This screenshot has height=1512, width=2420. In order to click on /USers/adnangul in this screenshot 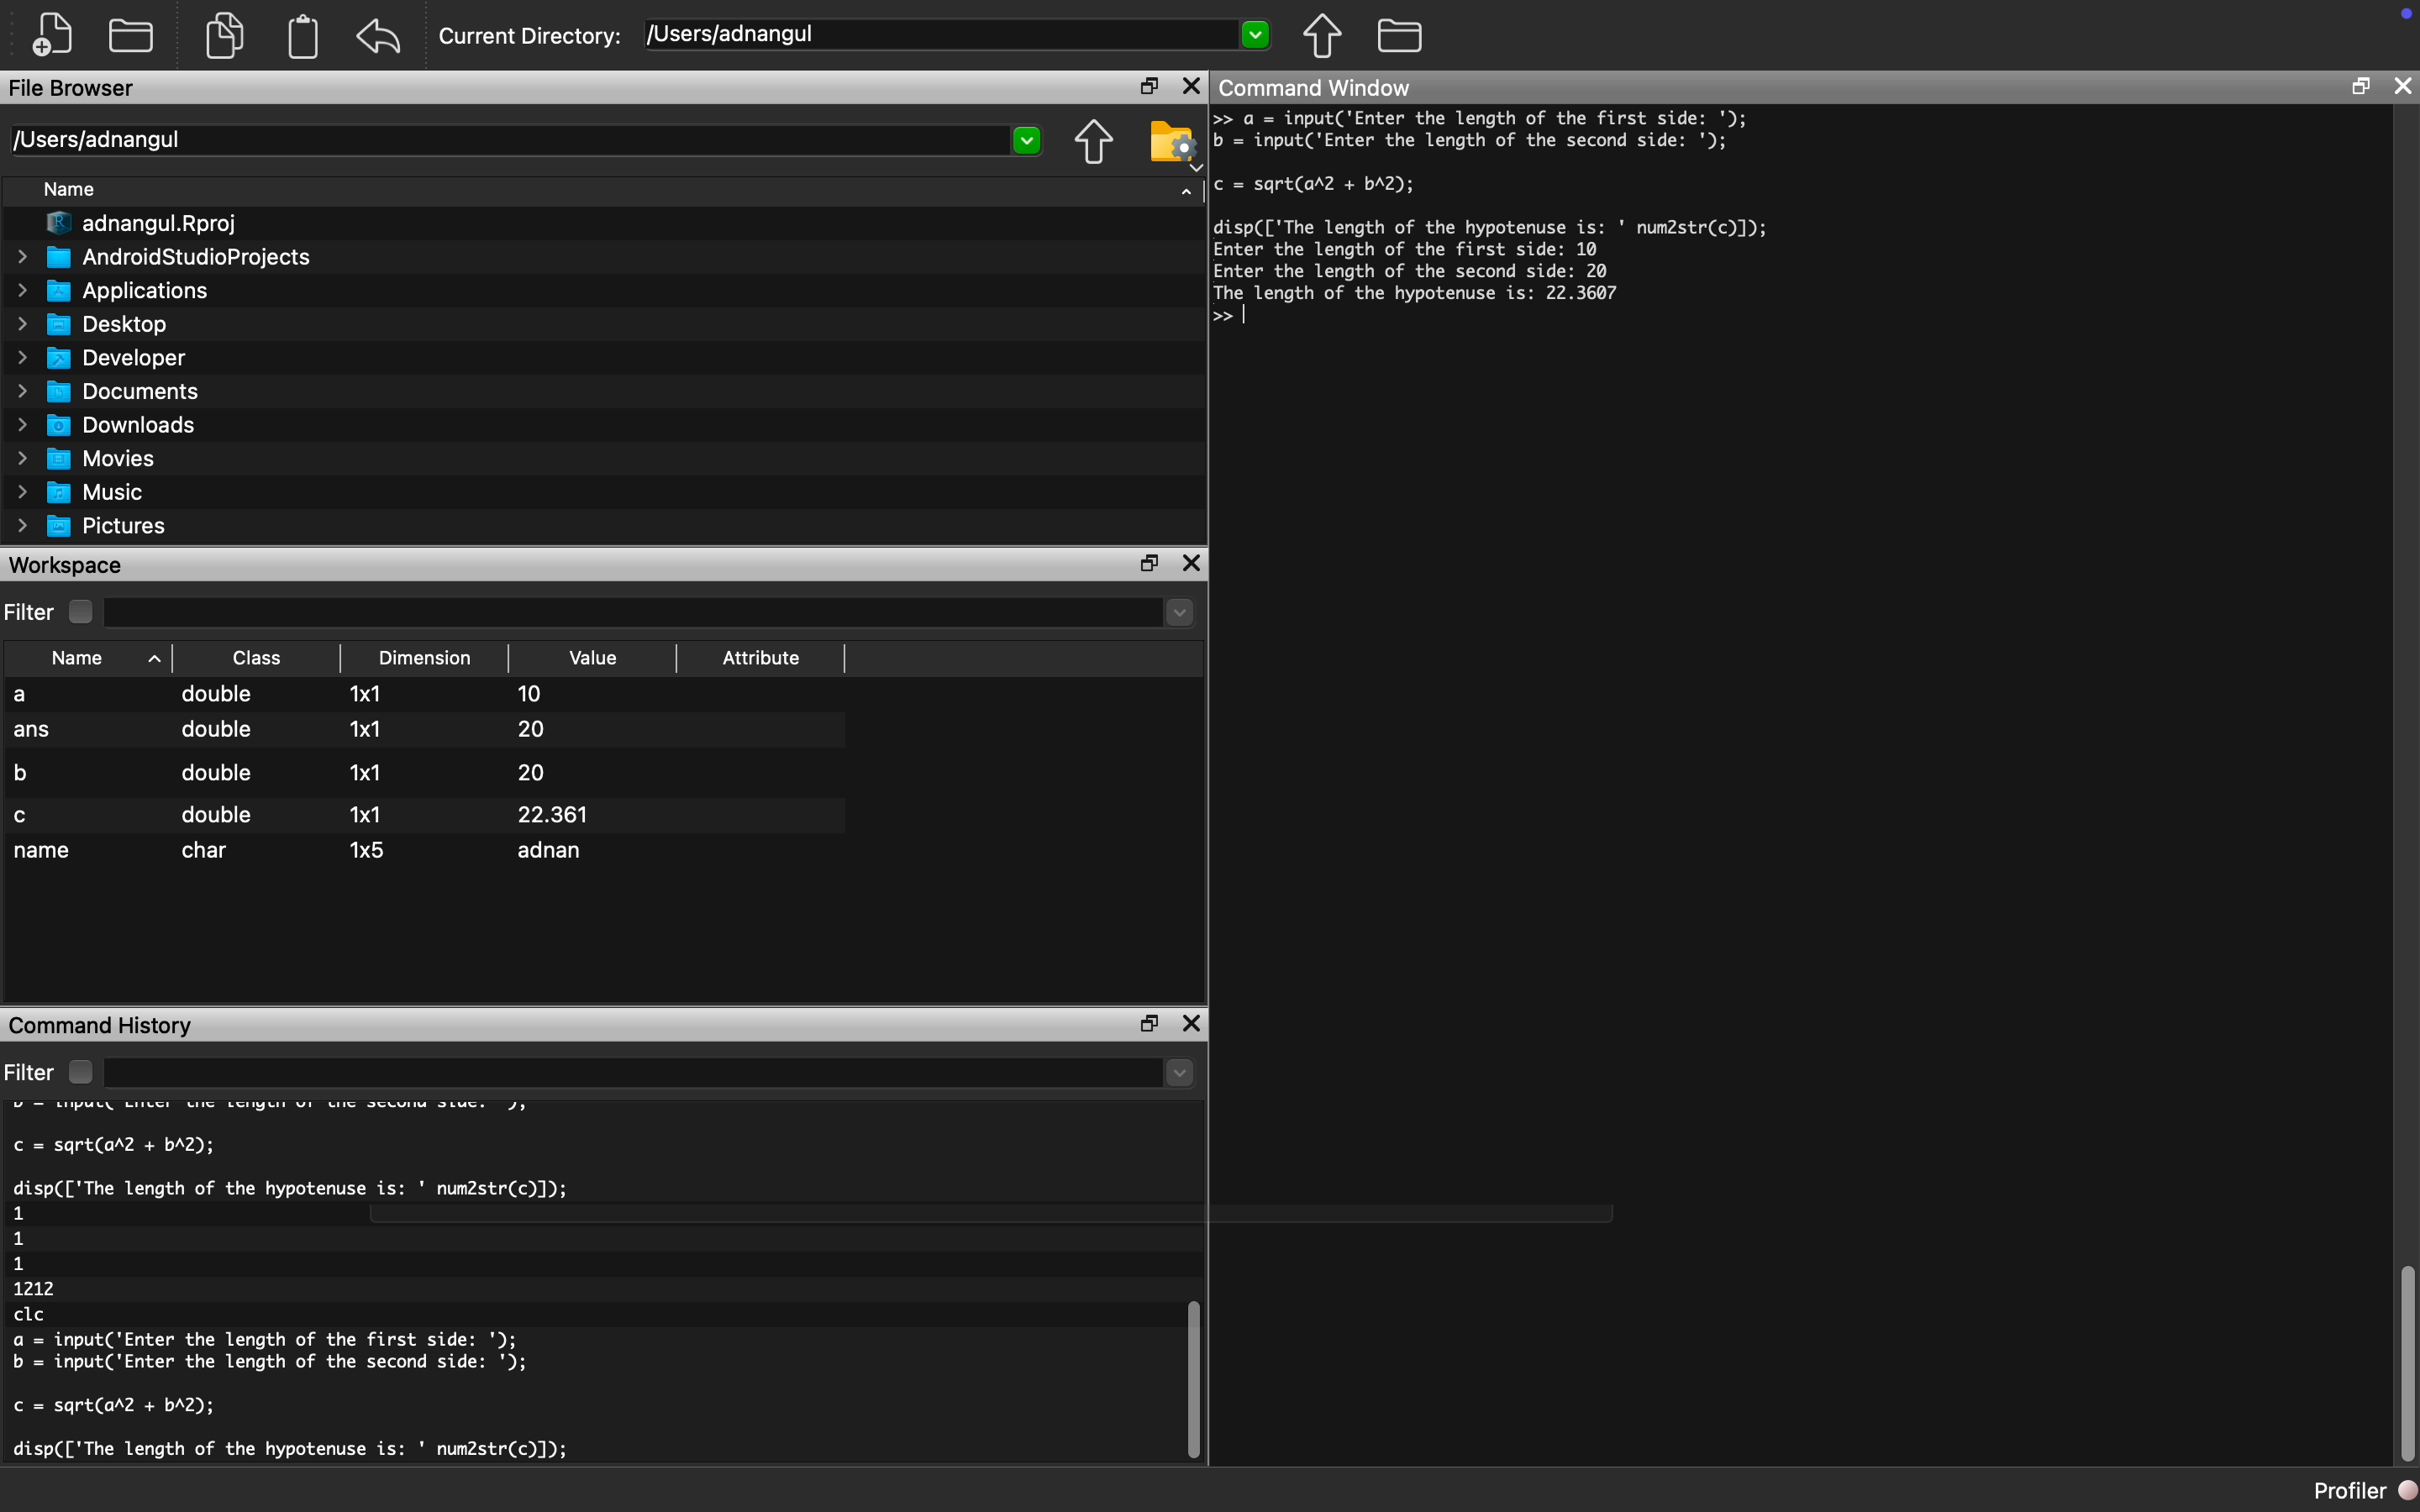, I will do `click(960, 35)`.